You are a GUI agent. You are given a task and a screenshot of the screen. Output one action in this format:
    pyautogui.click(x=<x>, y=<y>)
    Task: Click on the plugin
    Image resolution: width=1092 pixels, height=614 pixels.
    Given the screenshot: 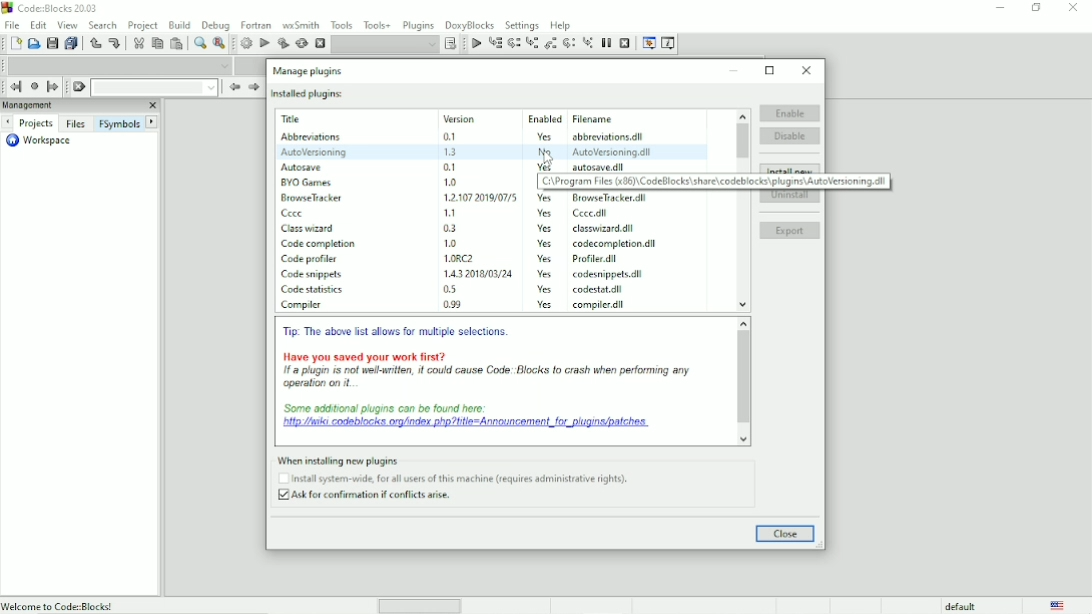 What is the action you would take?
    pyautogui.click(x=321, y=244)
    